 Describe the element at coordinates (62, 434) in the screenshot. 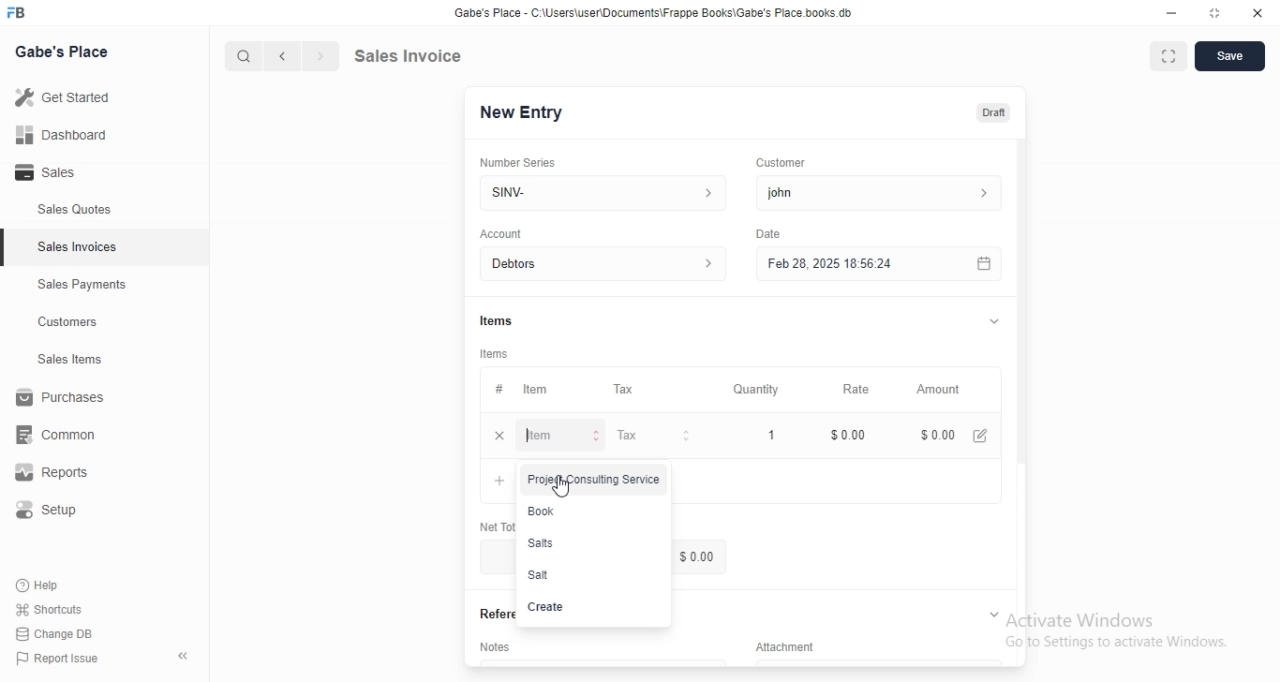

I see `common` at that location.